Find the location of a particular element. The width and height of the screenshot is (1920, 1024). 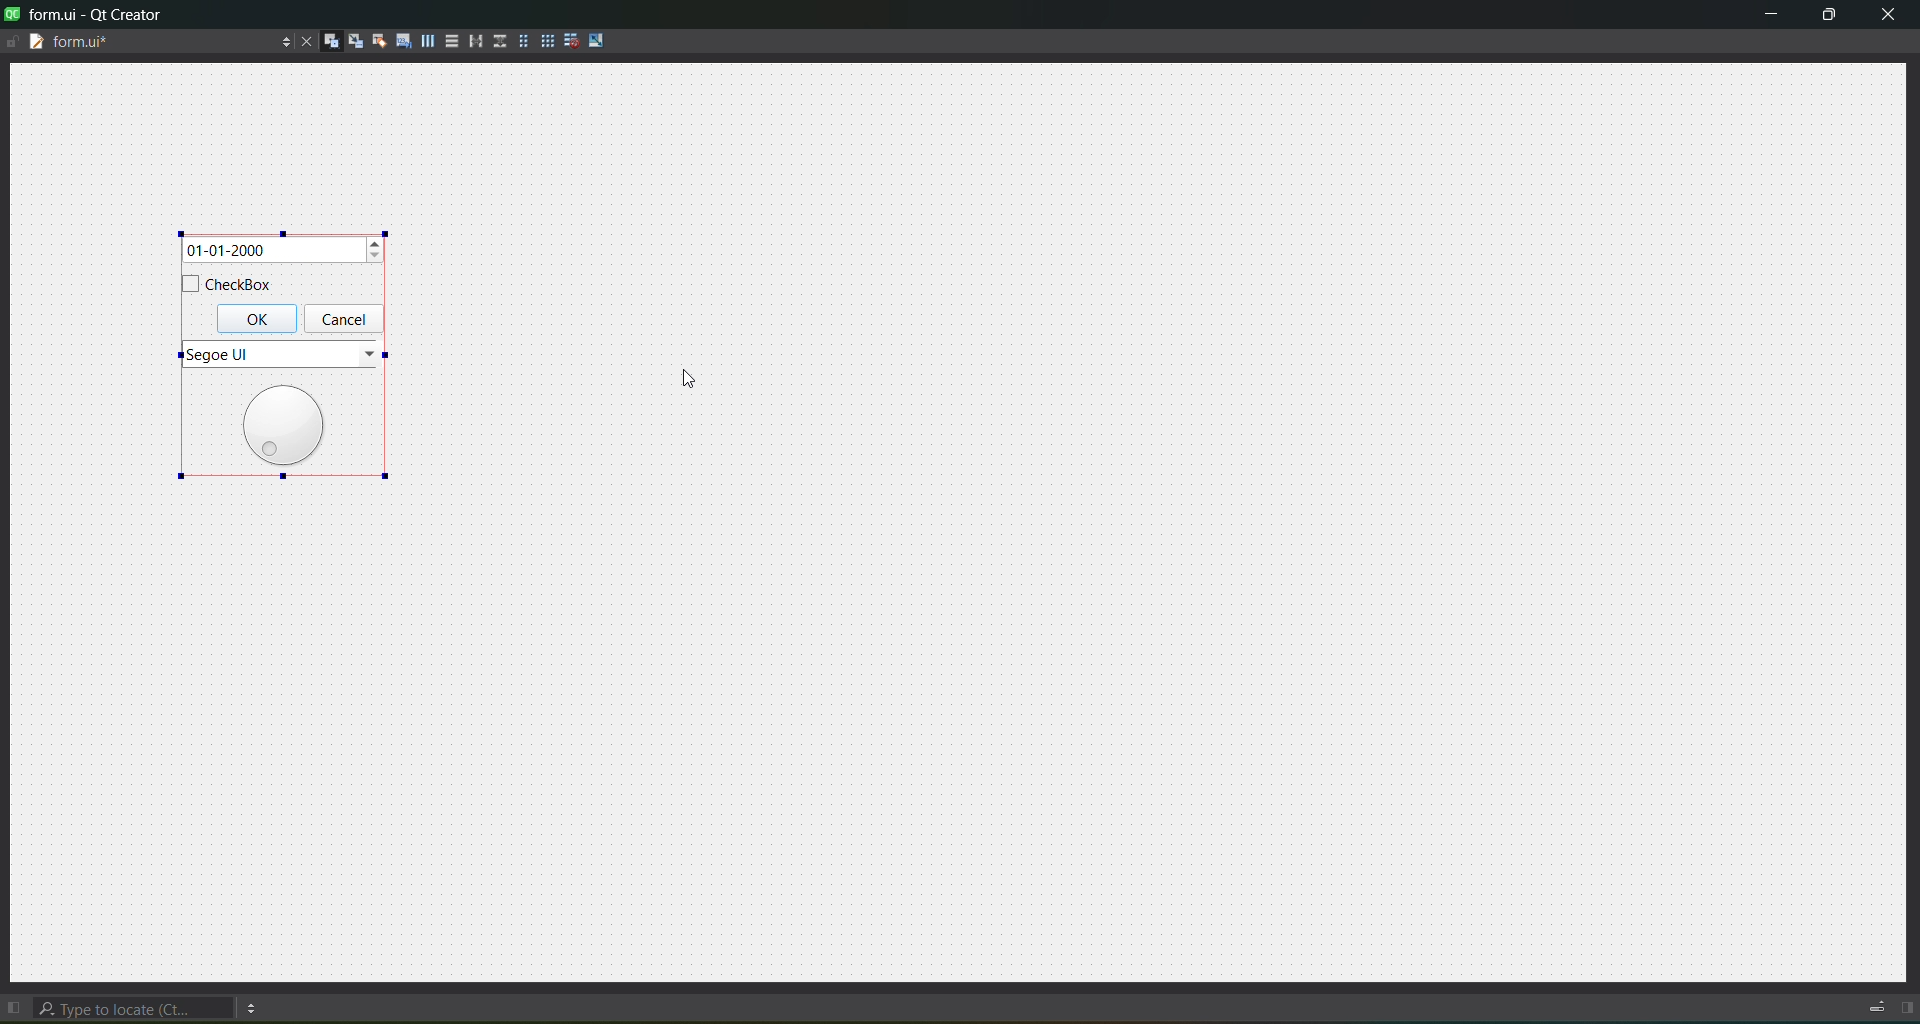

Layout Vertical Splitter is located at coordinates (499, 40).